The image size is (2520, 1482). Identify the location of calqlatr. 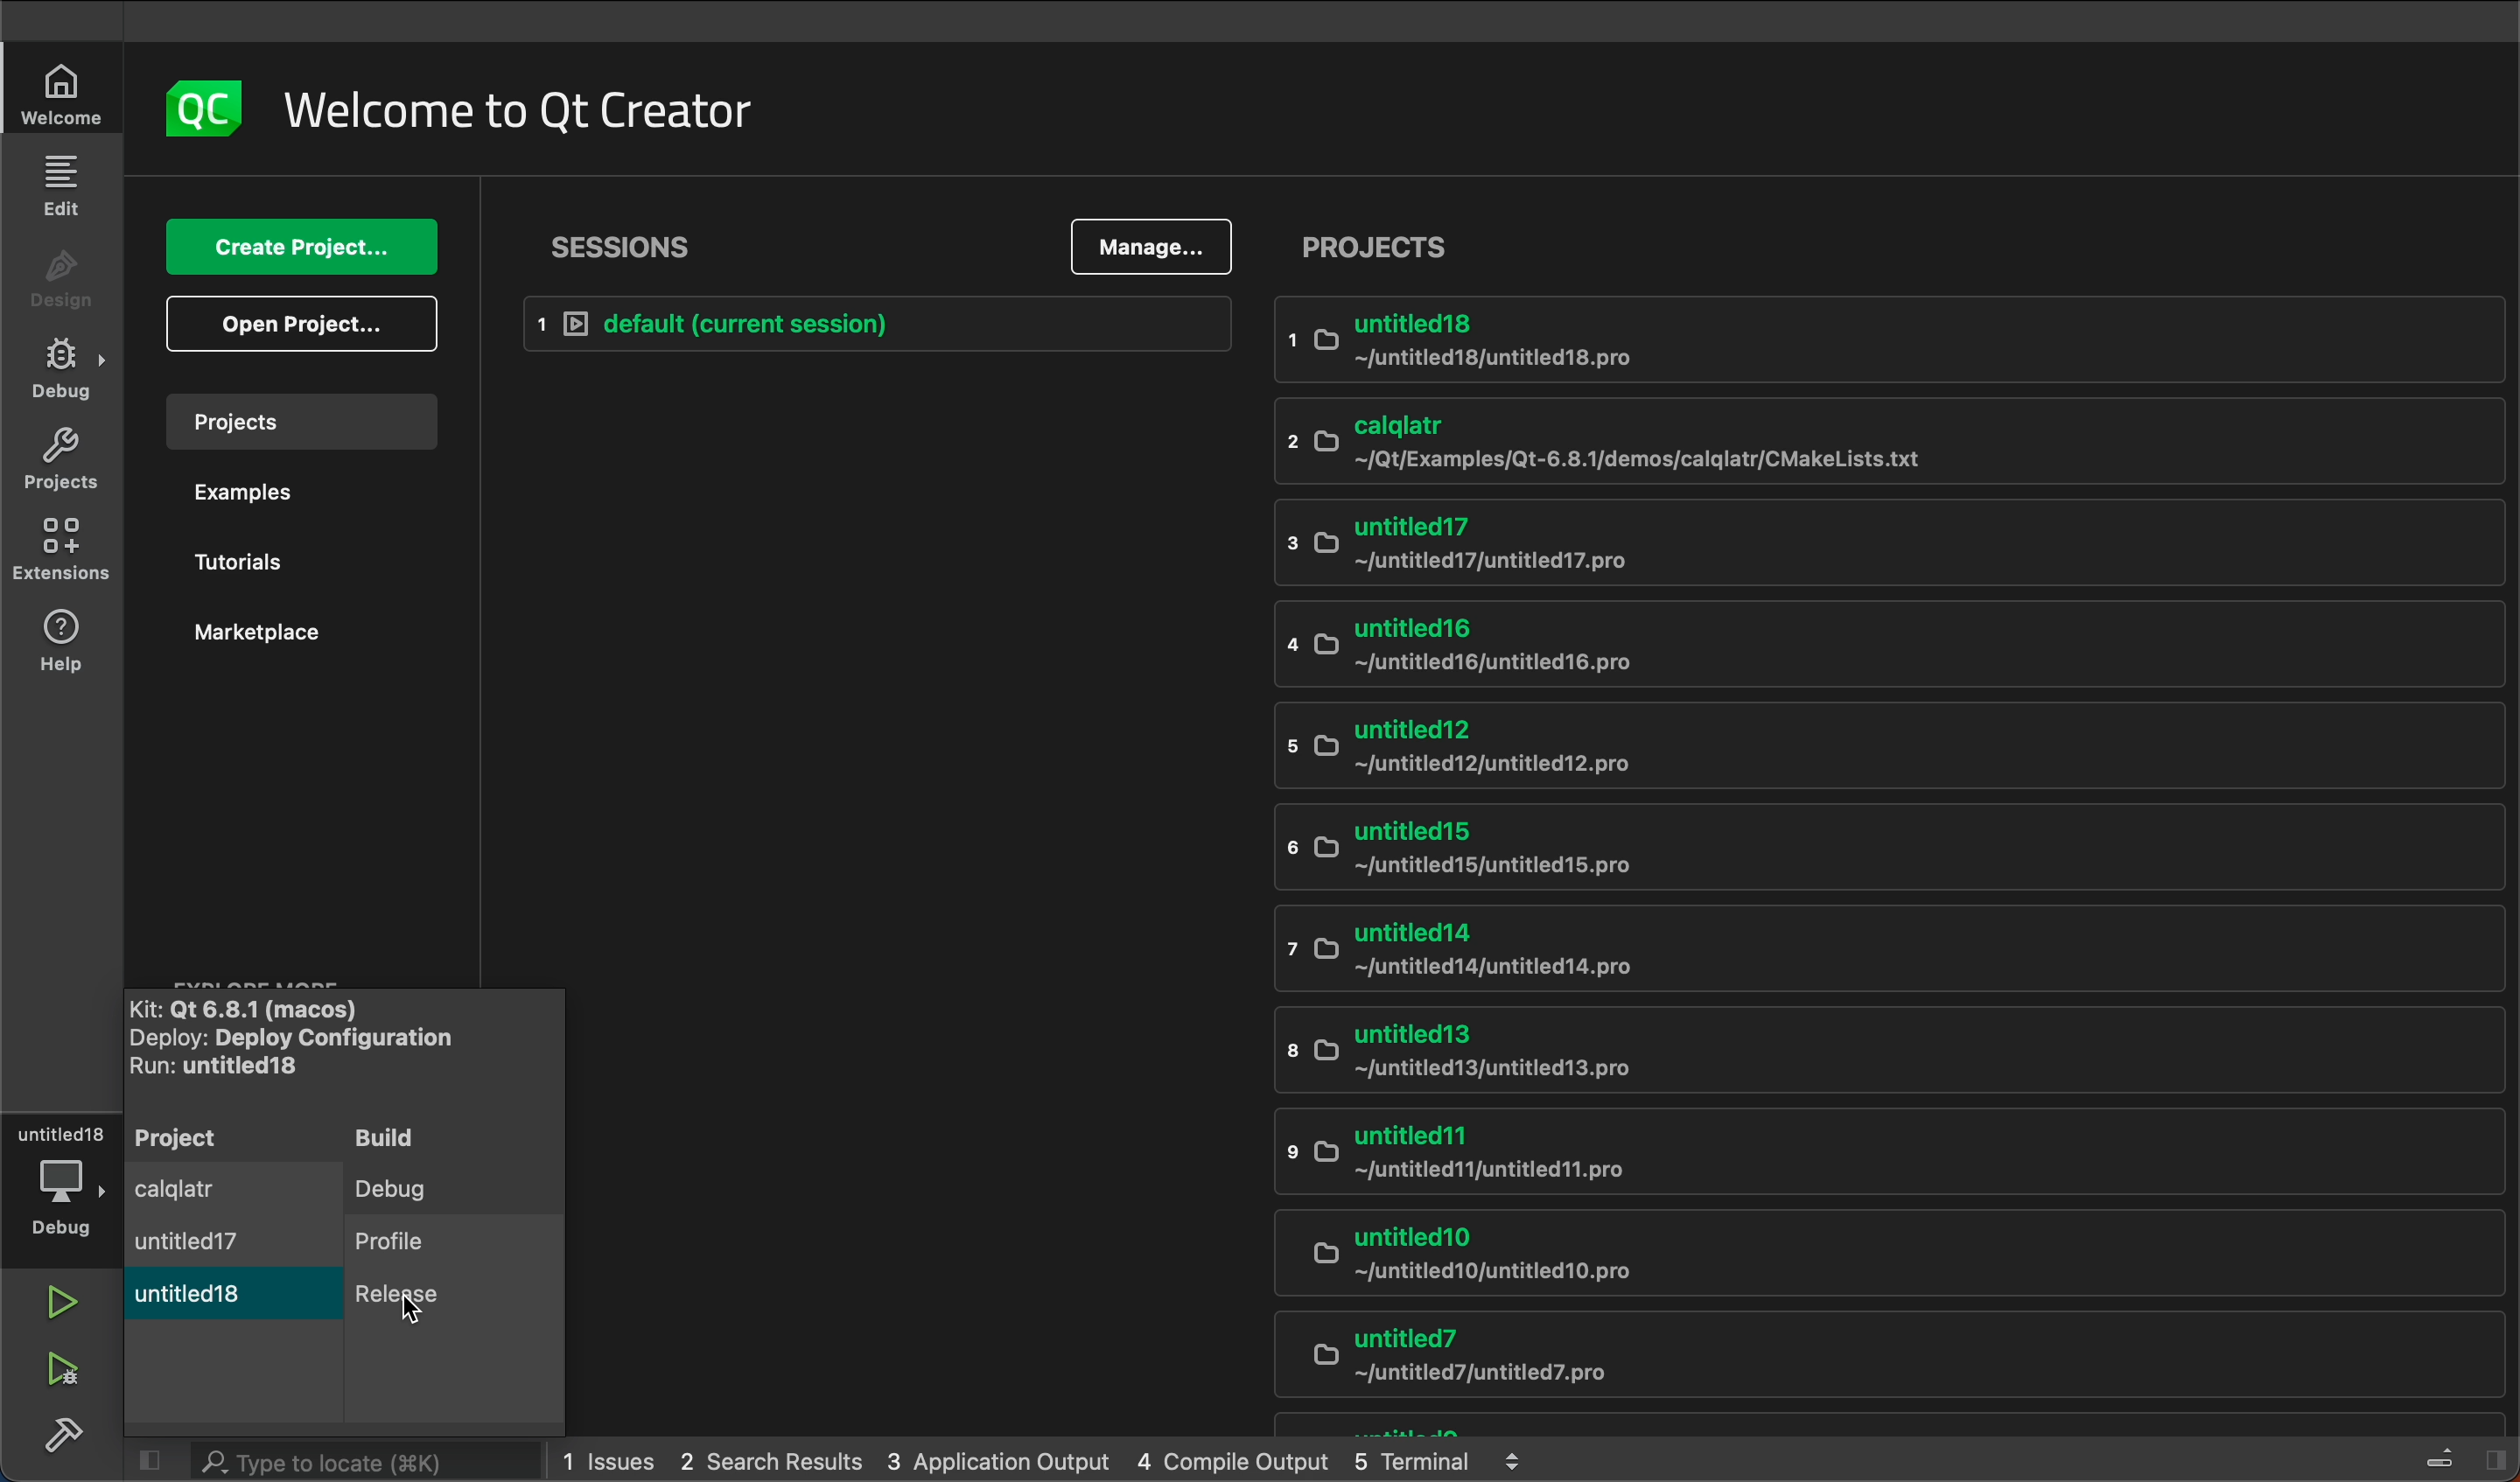
(193, 1190).